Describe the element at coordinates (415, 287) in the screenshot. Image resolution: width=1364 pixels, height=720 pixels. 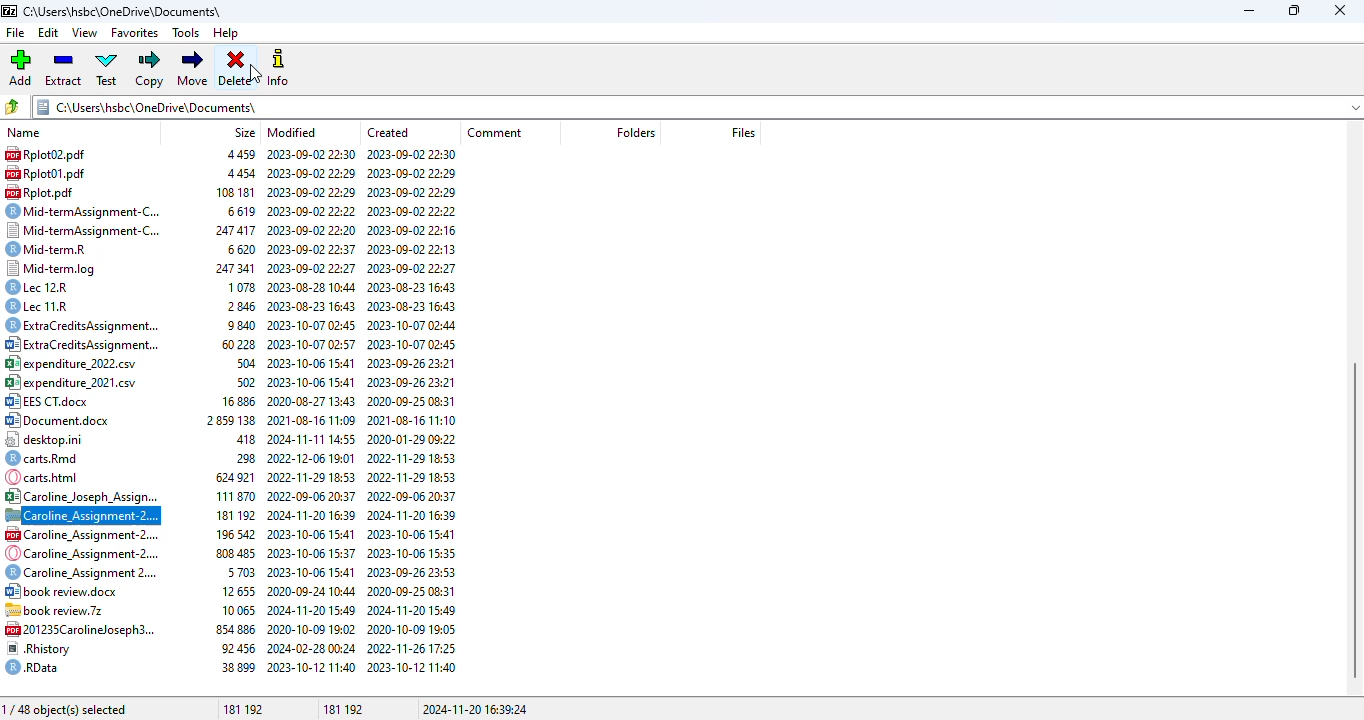
I see `2002.08.73 1643` at that location.